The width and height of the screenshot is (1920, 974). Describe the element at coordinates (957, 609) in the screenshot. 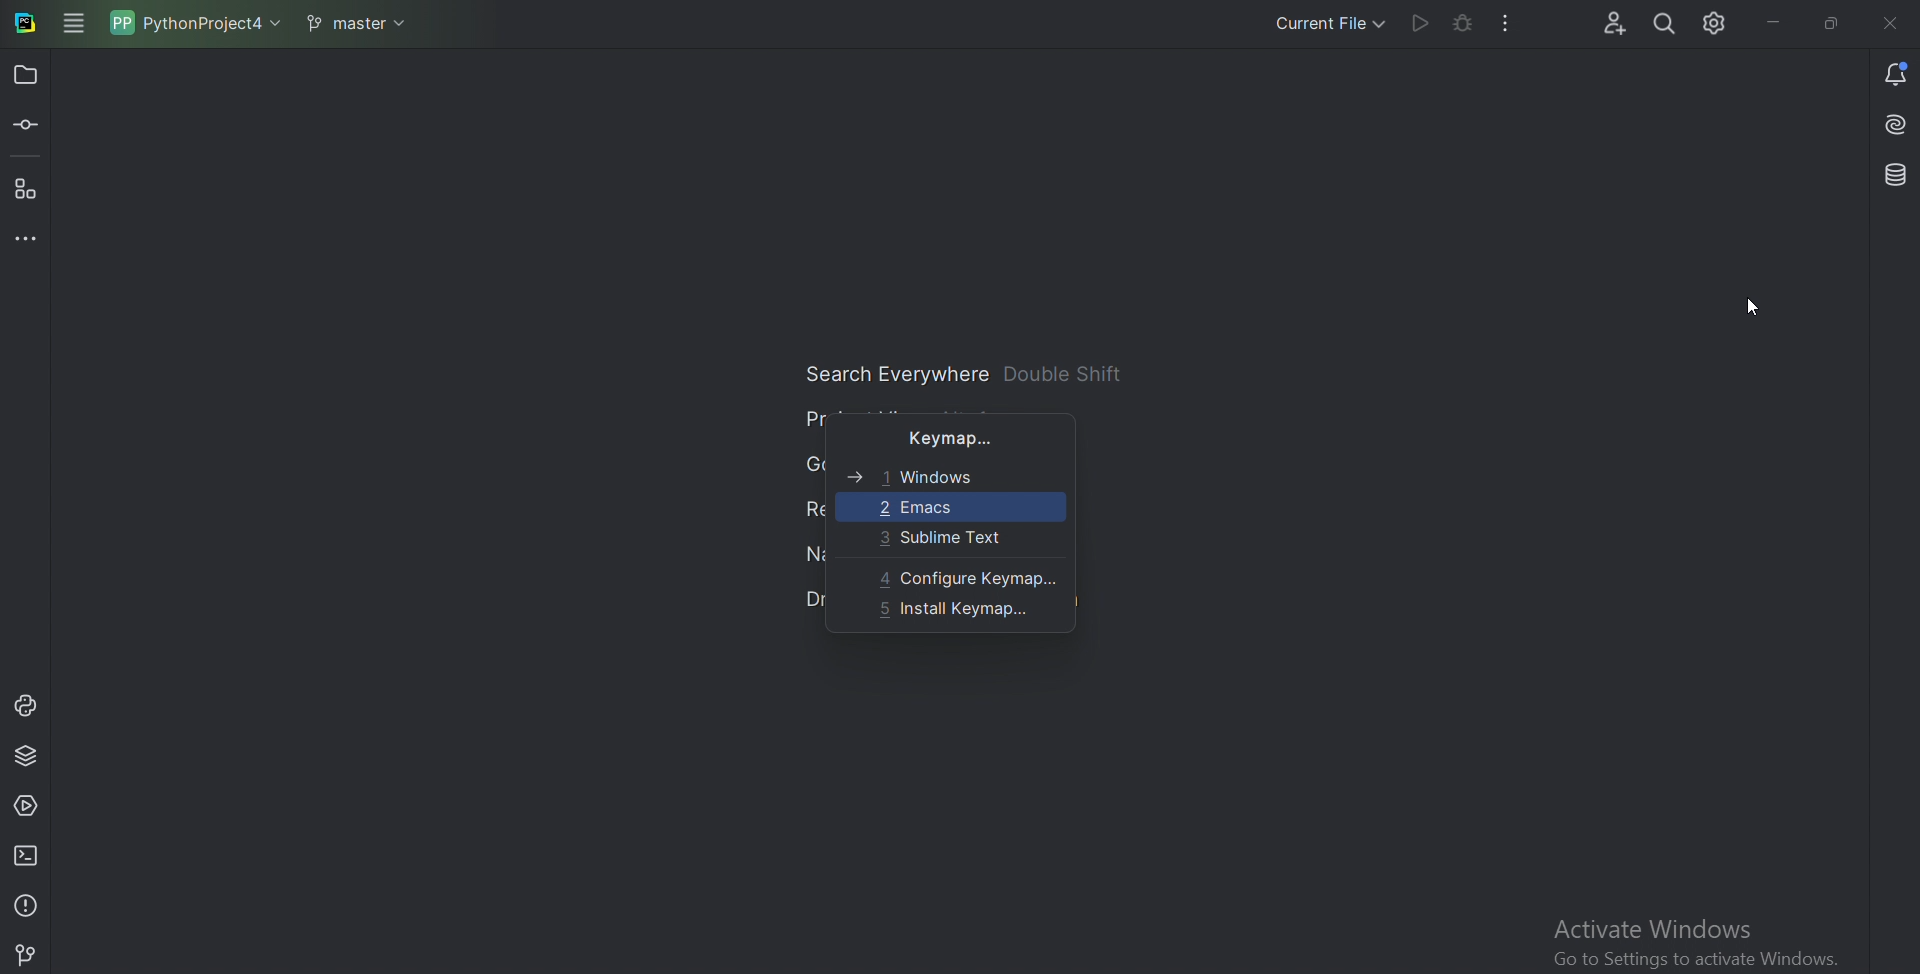

I see `Install keymap` at that location.